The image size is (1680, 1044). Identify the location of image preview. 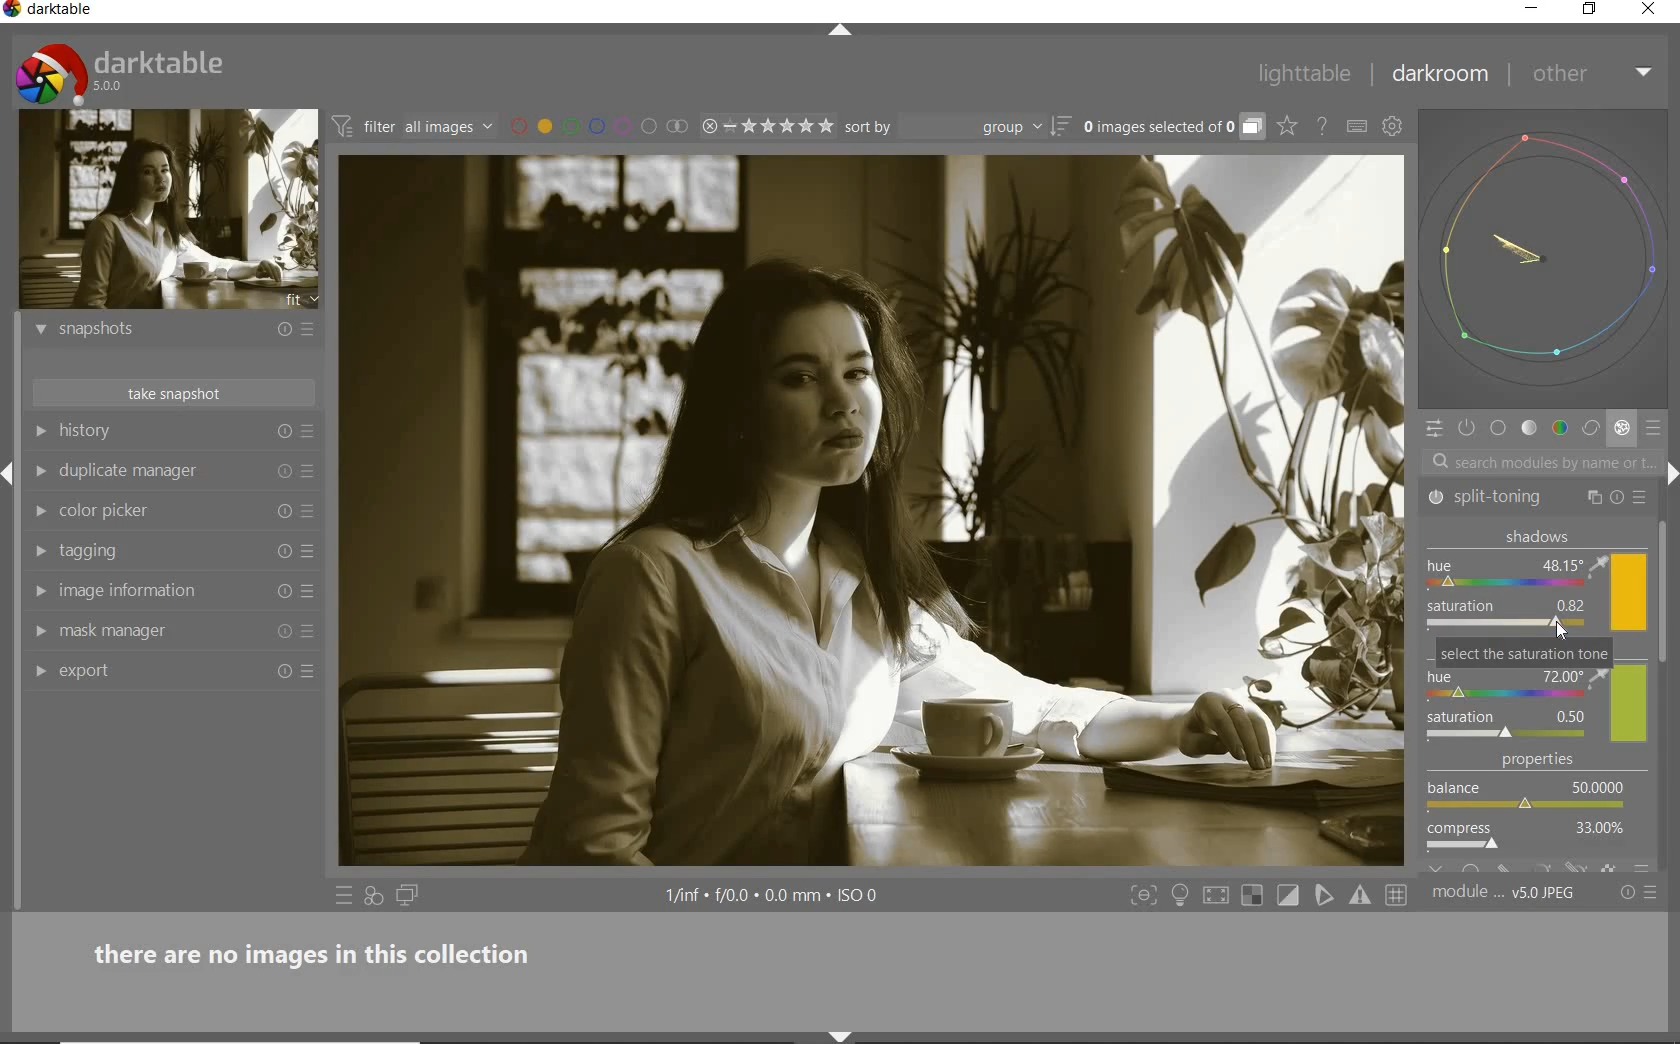
(169, 210).